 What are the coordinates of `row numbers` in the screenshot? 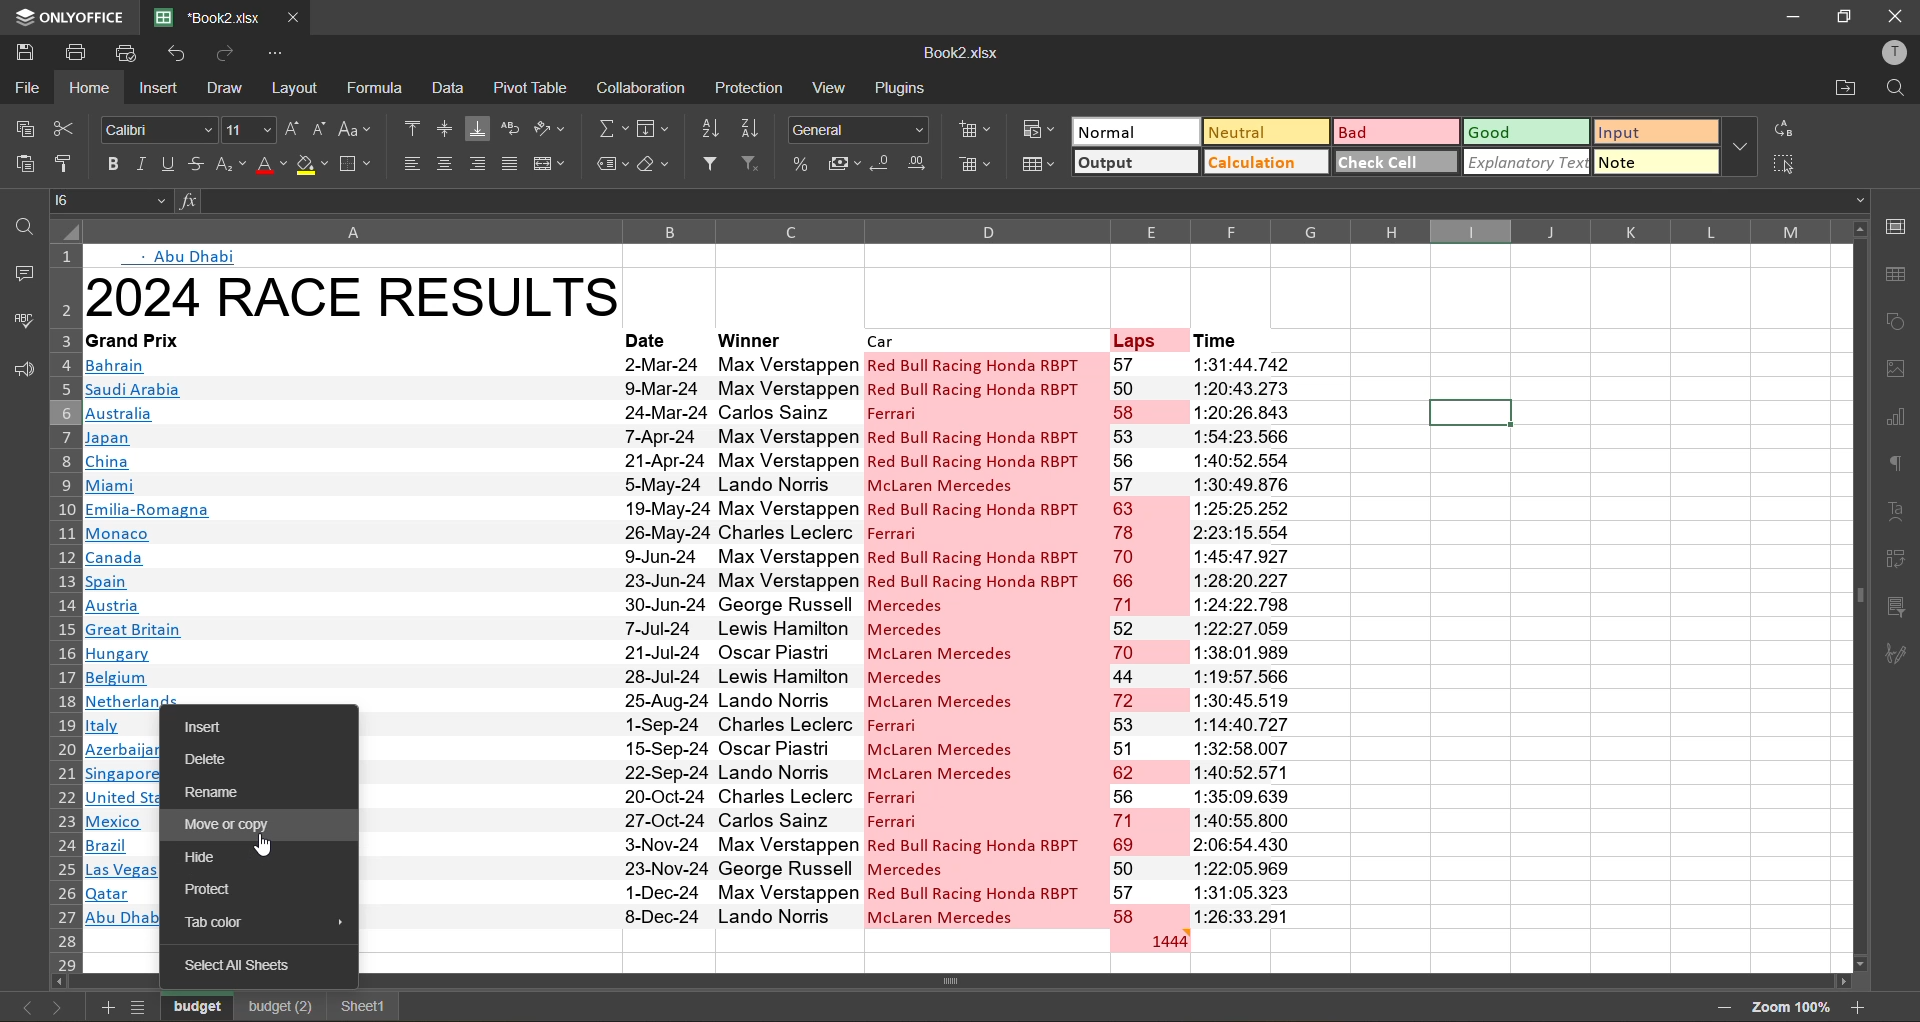 It's located at (62, 615).